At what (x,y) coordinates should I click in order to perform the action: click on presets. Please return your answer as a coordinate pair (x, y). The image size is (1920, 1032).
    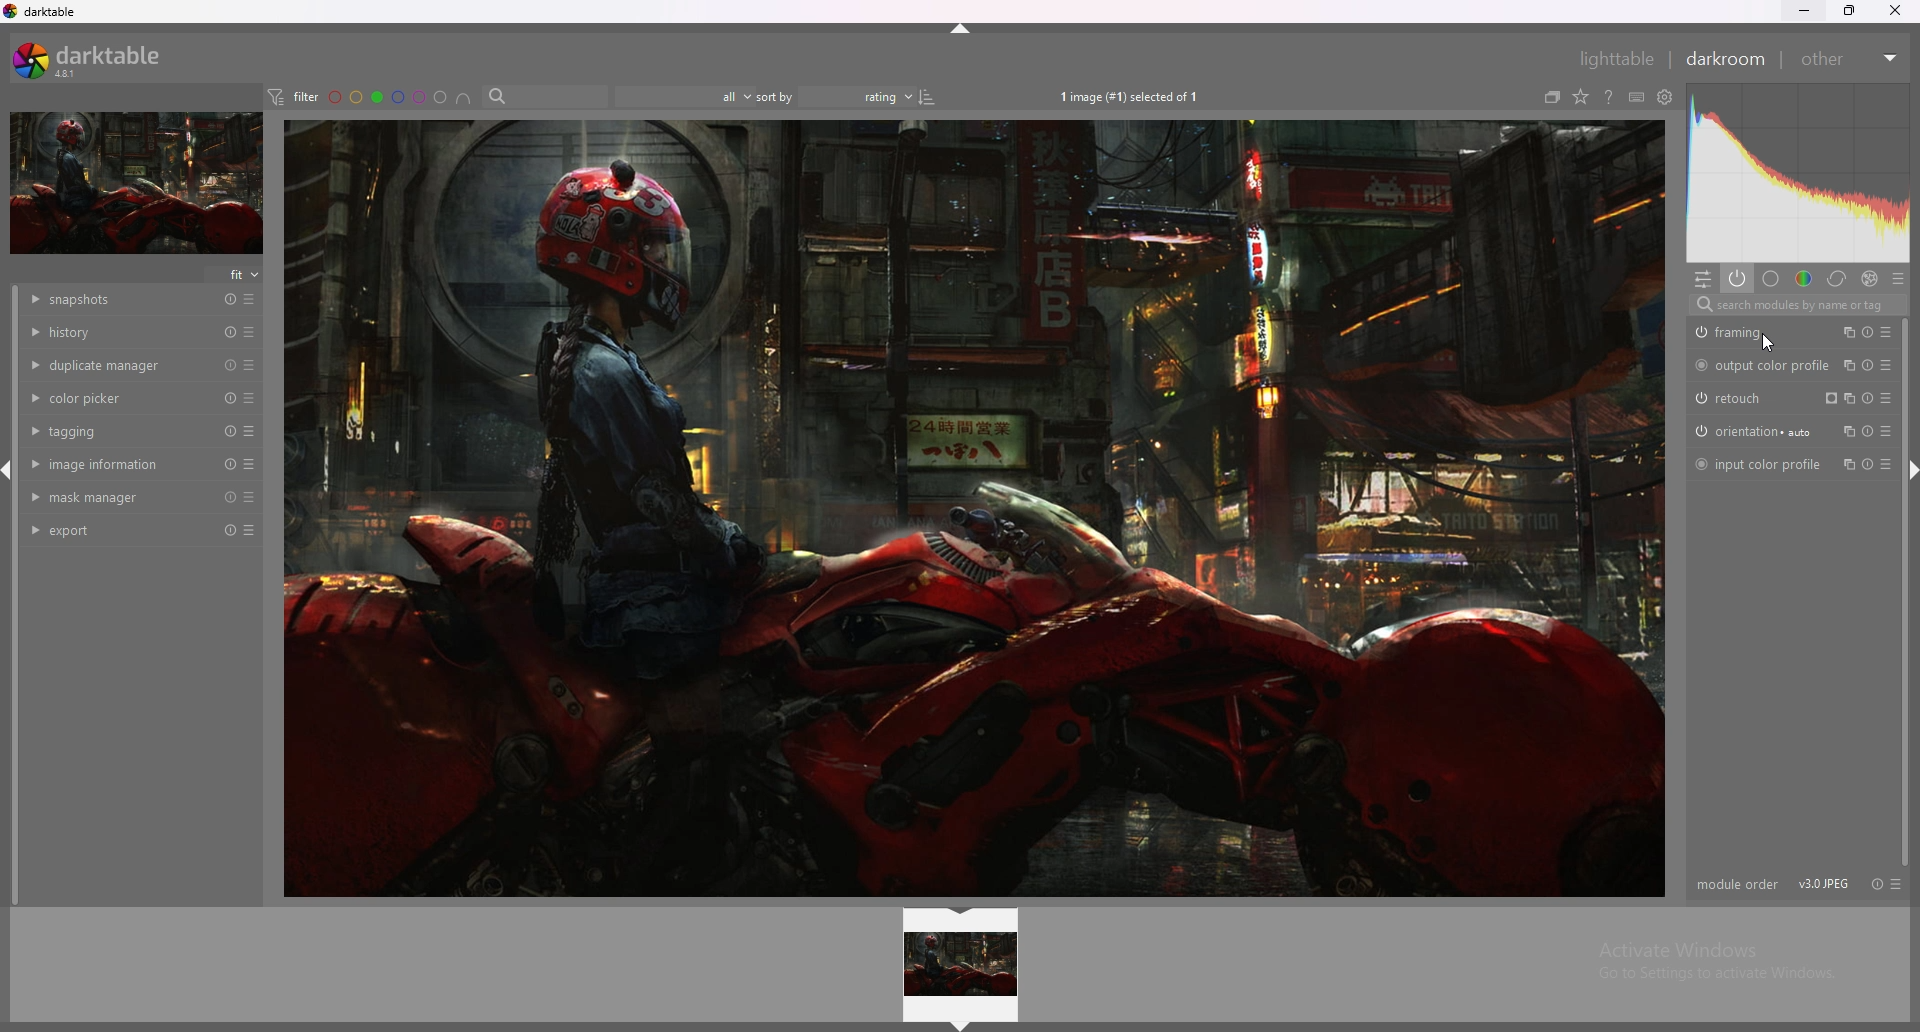
    Looking at the image, I should click on (250, 431).